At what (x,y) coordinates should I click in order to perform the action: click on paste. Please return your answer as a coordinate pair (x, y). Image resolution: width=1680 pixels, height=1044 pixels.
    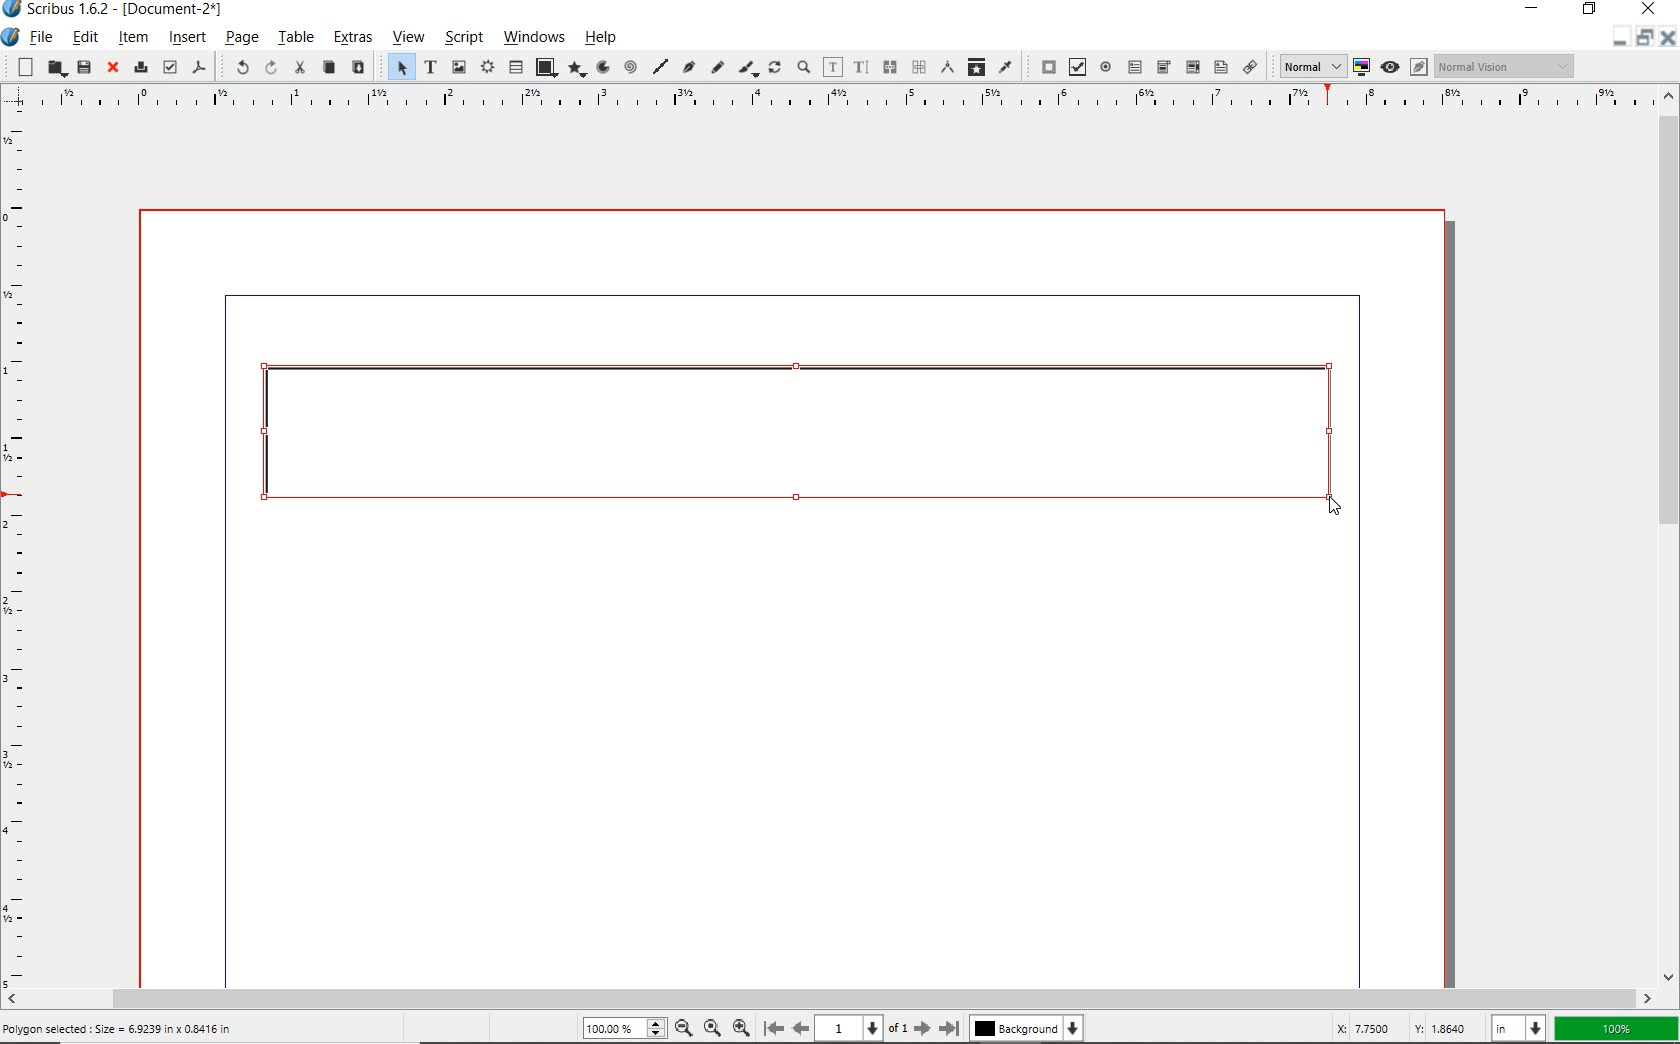
    Looking at the image, I should click on (358, 67).